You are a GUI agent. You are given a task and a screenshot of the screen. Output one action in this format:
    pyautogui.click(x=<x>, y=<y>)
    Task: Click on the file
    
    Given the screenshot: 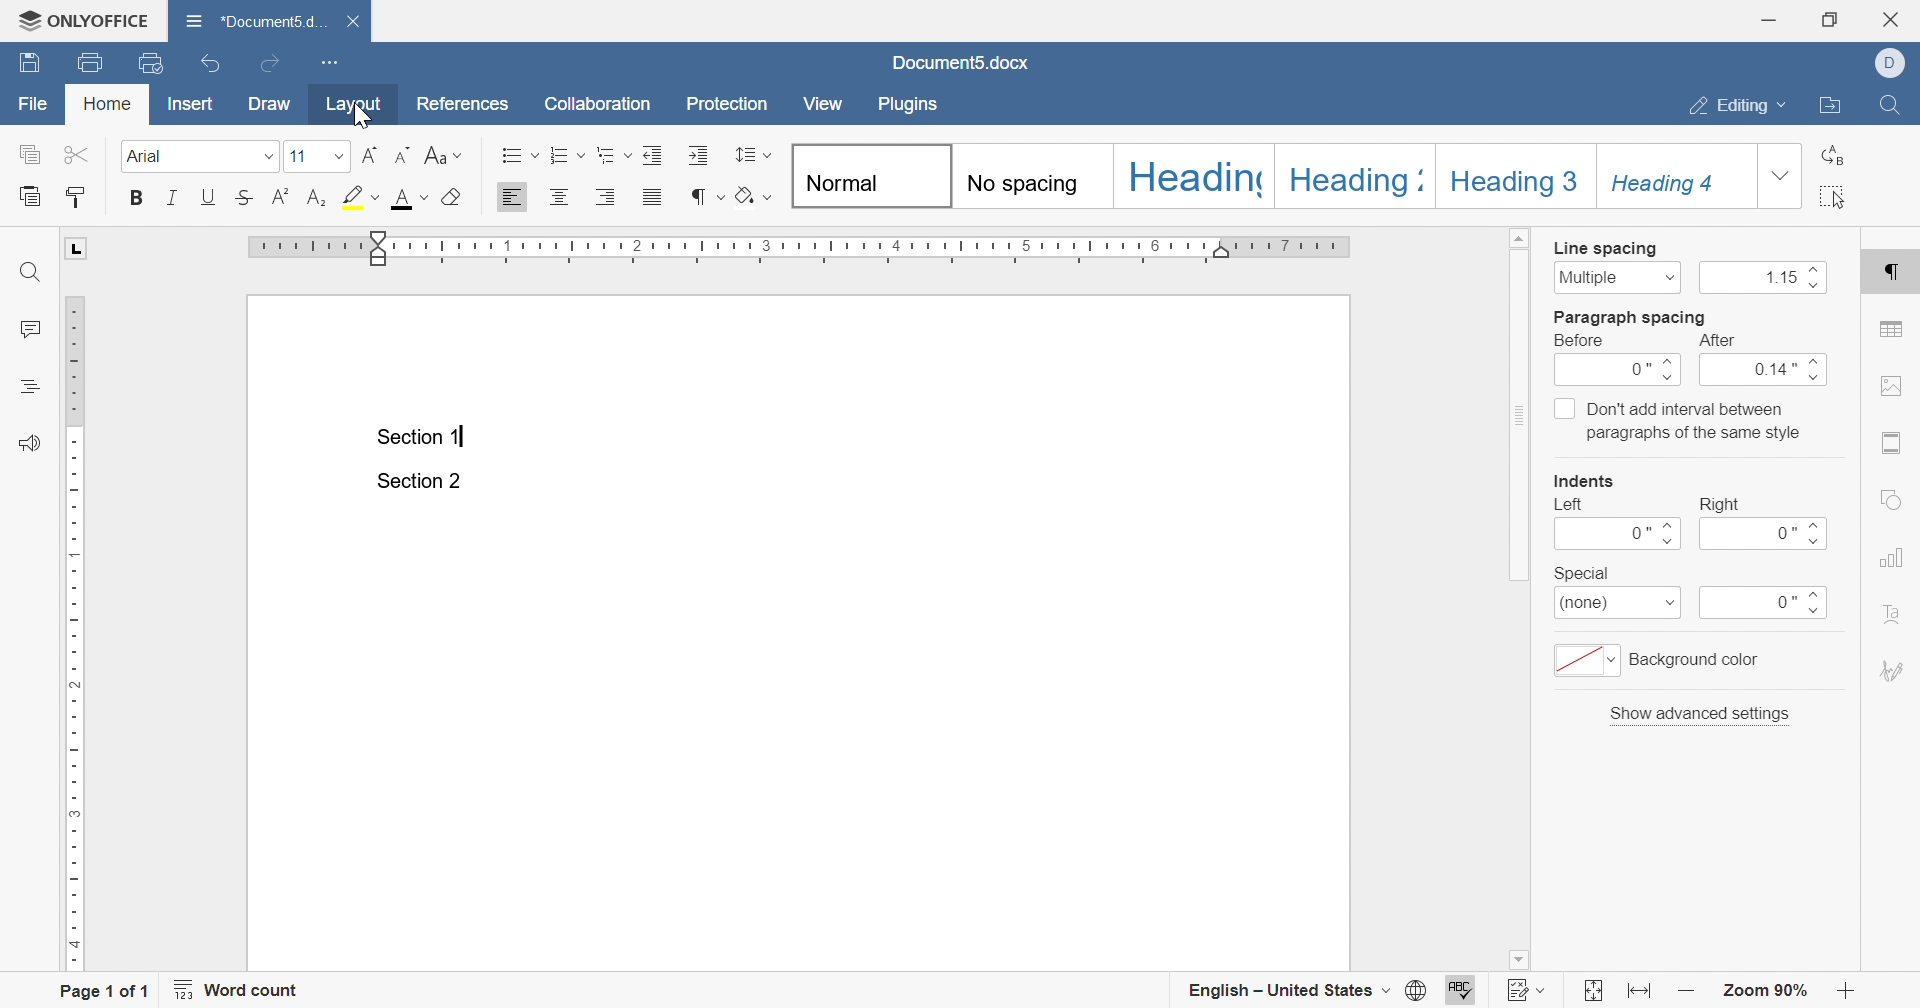 What is the action you would take?
    pyautogui.click(x=34, y=102)
    